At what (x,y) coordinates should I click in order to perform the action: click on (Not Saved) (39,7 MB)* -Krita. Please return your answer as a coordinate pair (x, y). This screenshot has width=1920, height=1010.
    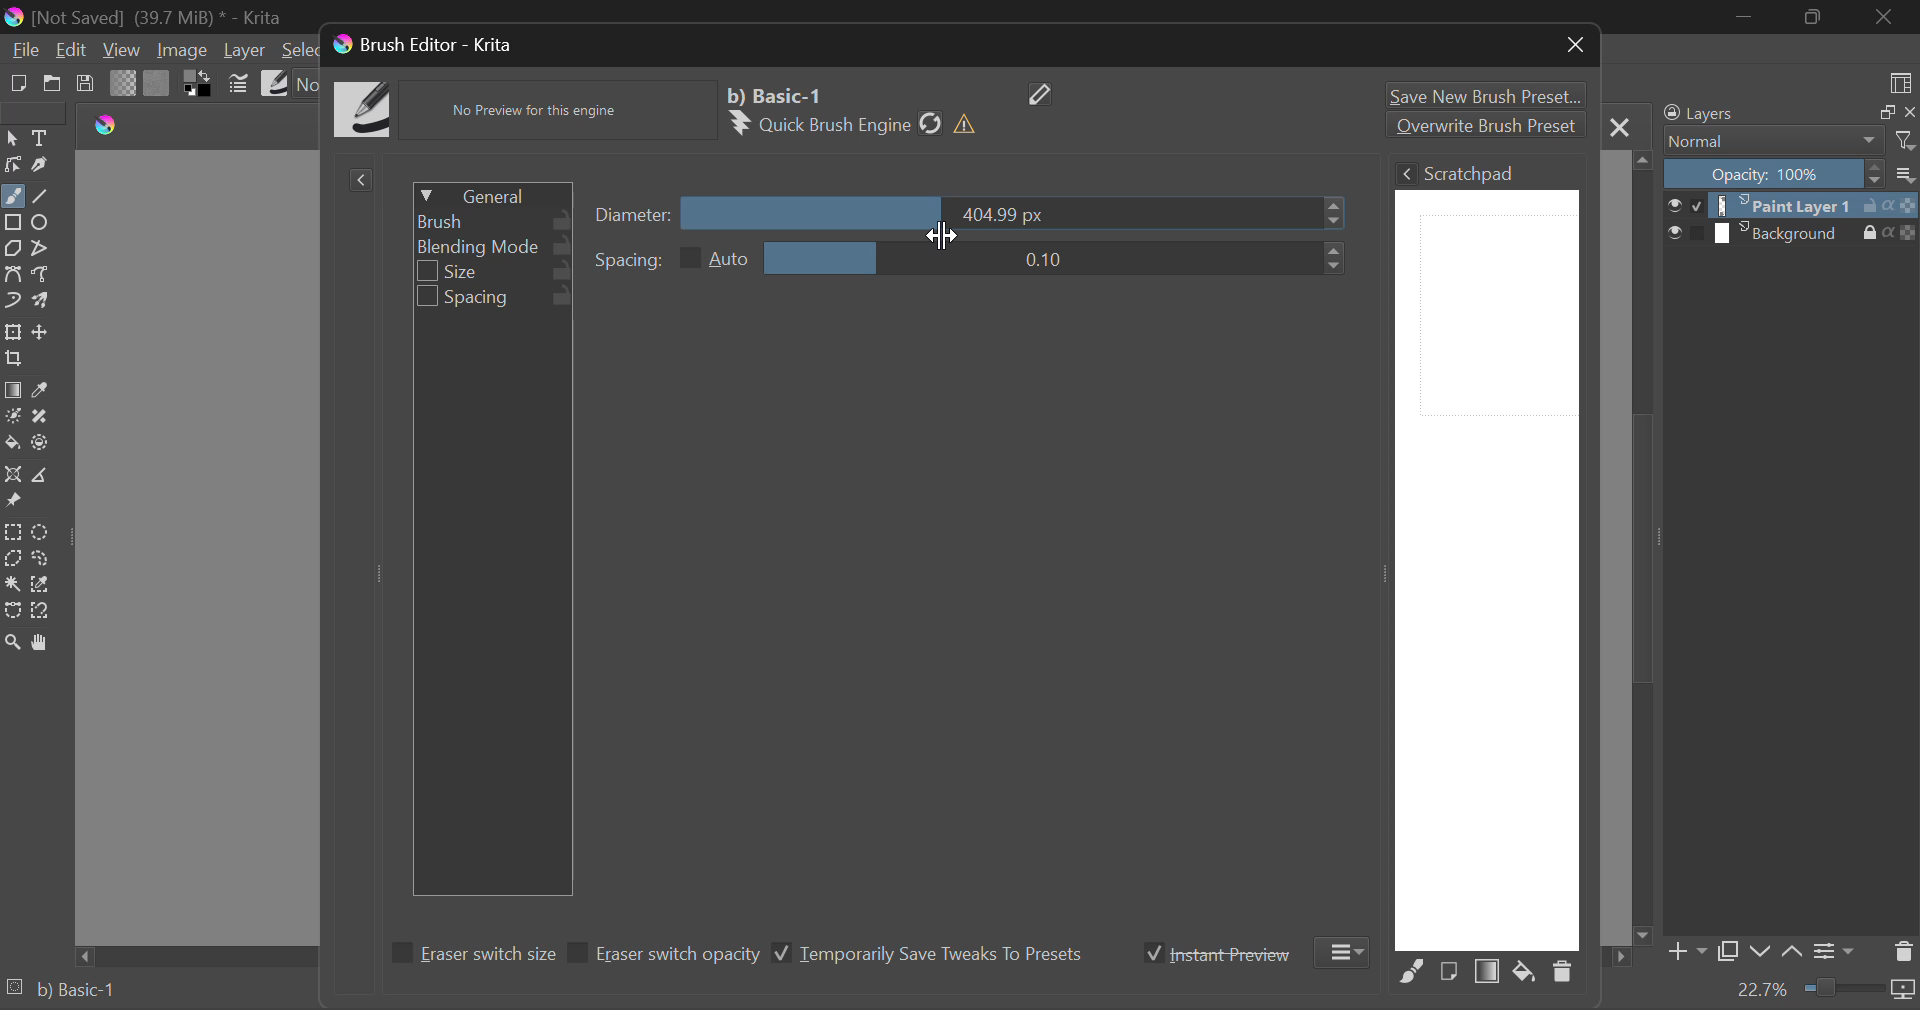
    Looking at the image, I should click on (143, 17).